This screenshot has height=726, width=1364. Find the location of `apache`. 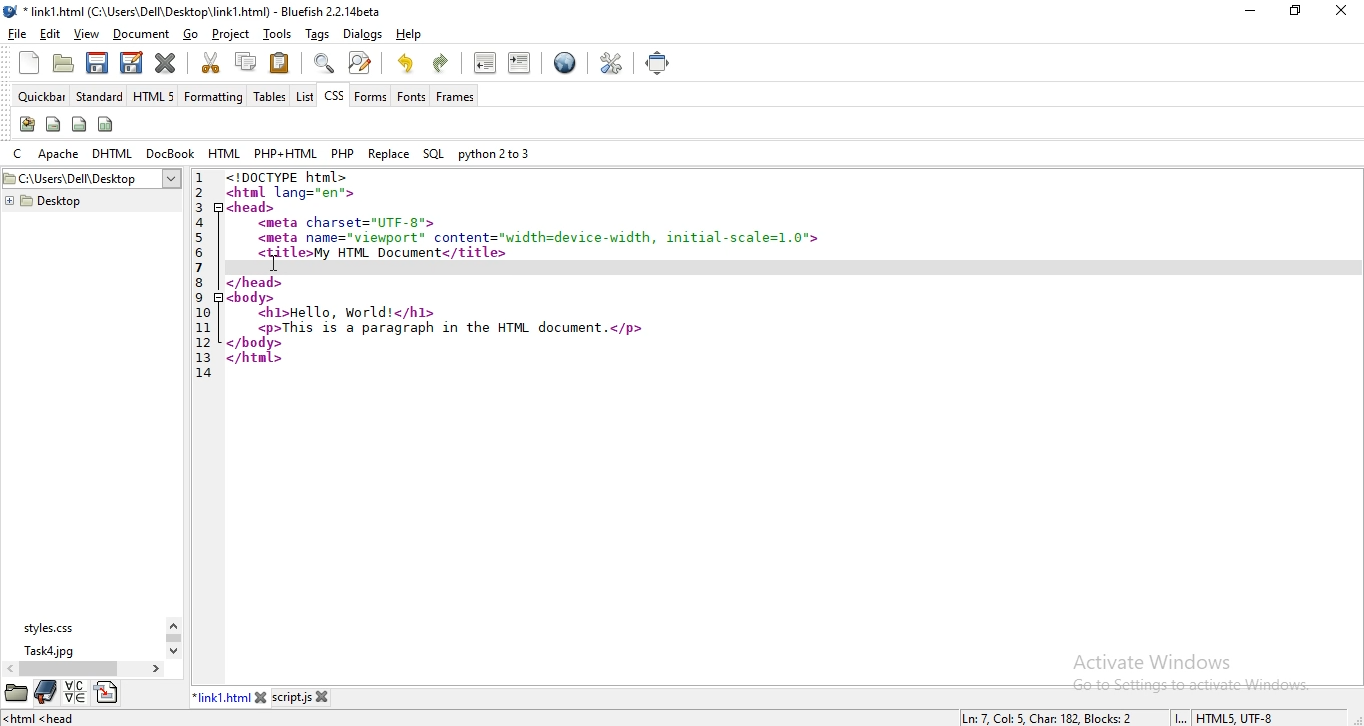

apache is located at coordinates (58, 153).